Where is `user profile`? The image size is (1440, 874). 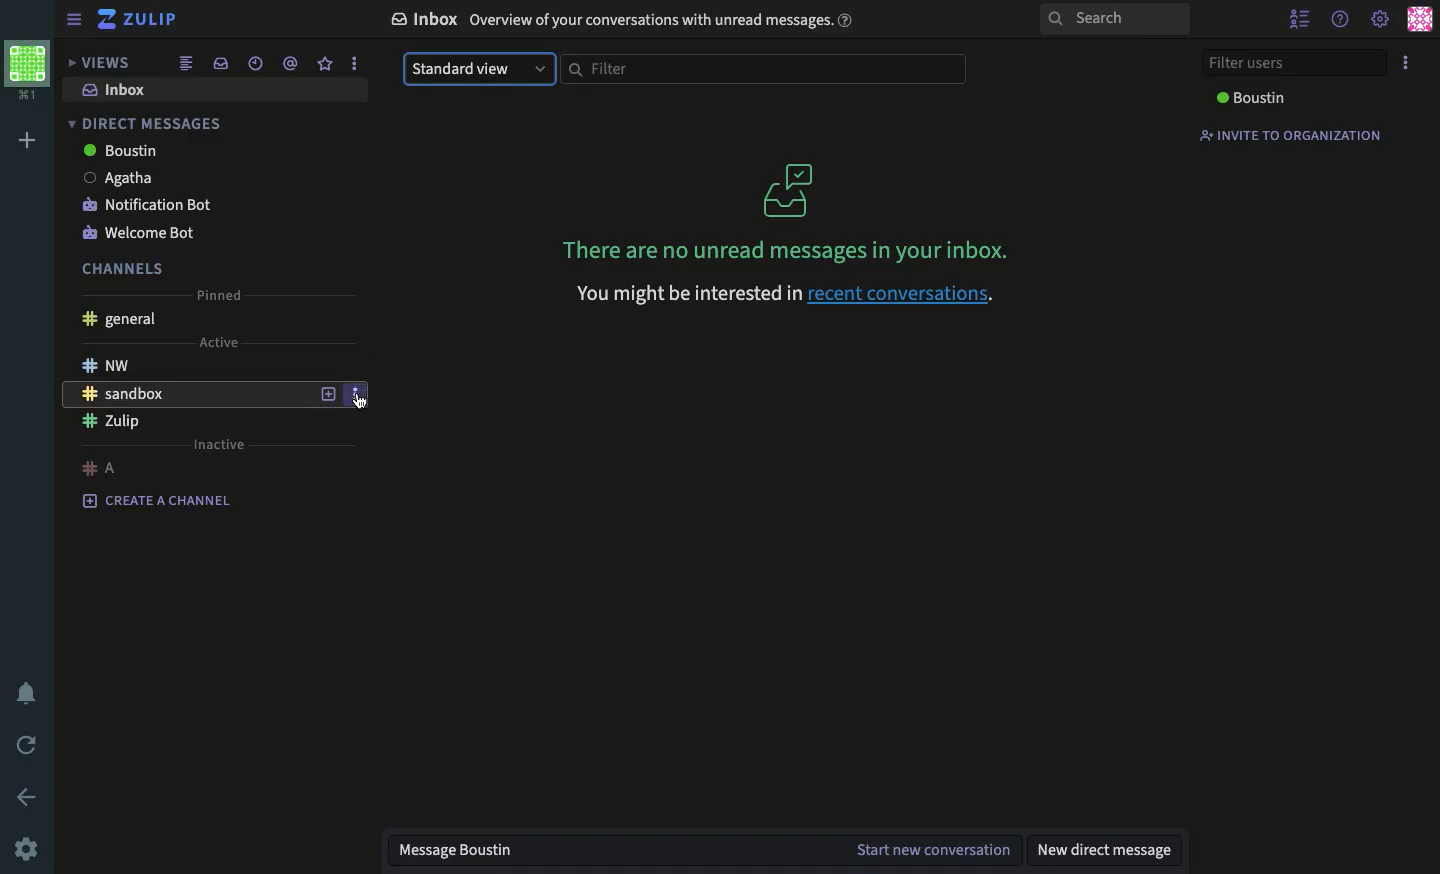
user profile is located at coordinates (1422, 17).